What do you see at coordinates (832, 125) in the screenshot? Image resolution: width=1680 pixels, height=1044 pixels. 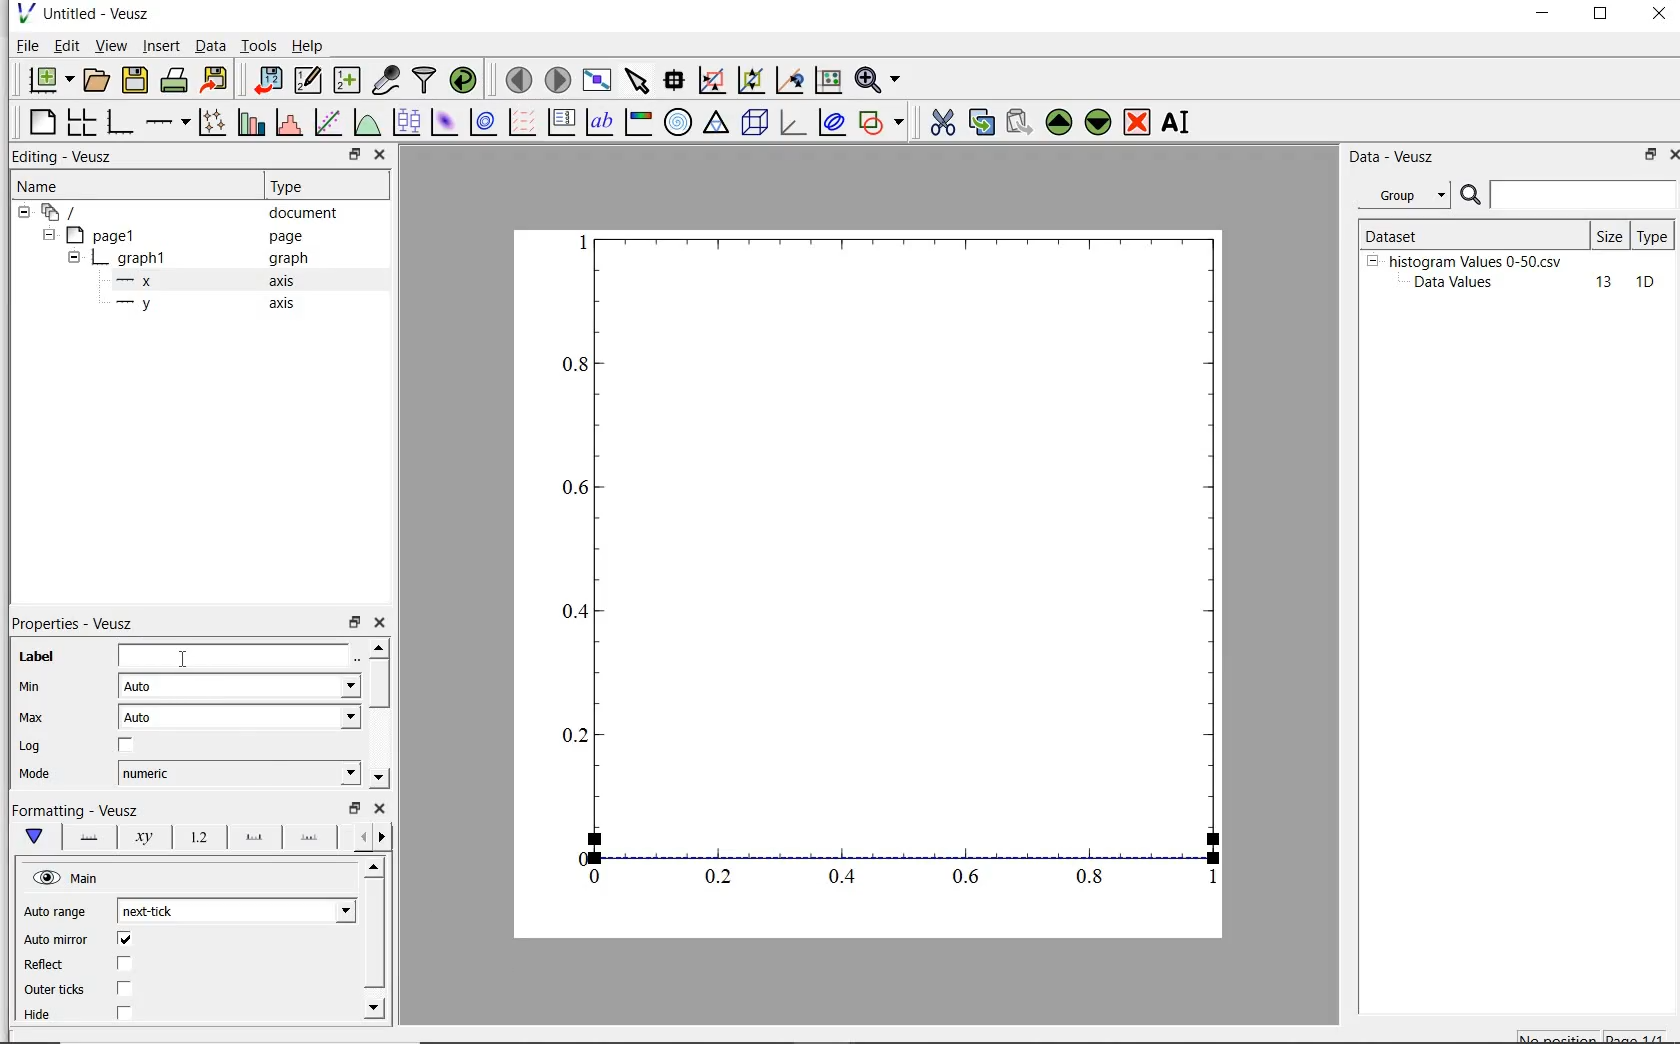 I see `plot covariance ellipse` at bounding box center [832, 125].